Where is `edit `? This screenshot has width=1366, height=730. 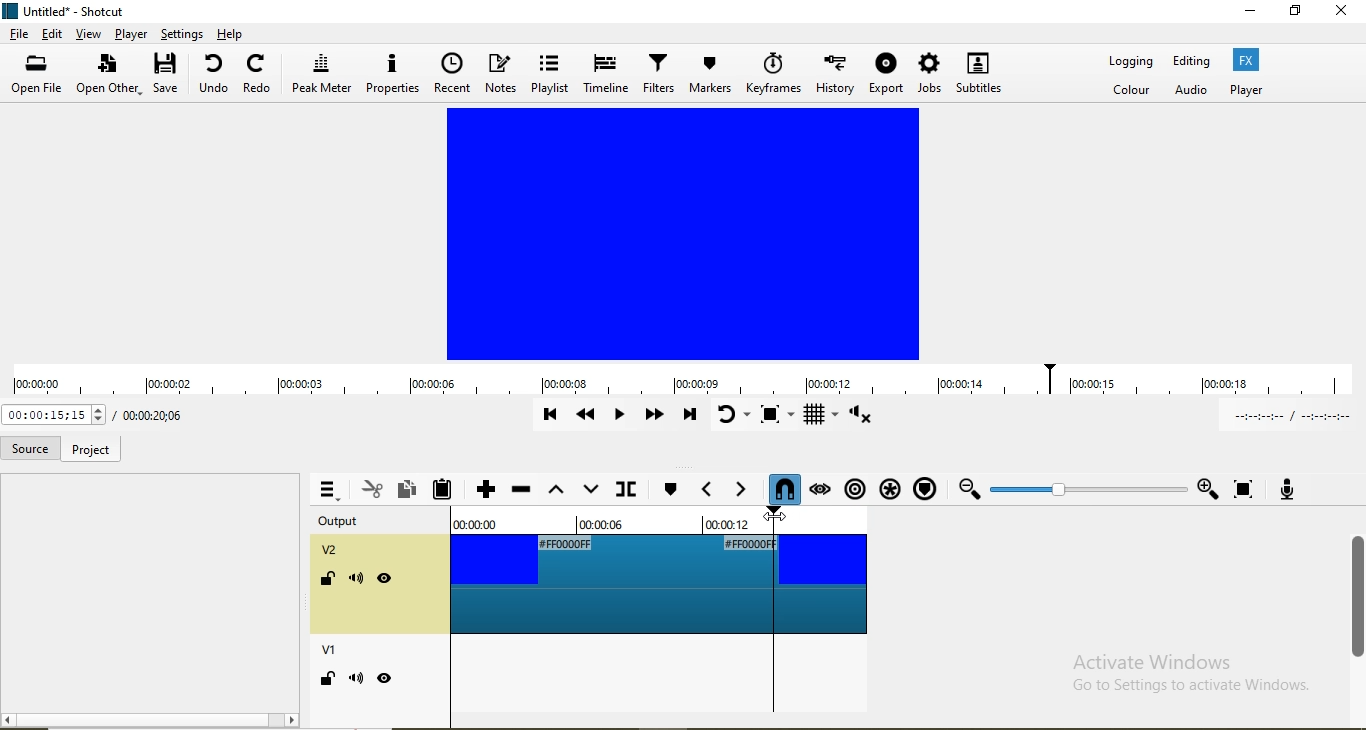
edit  is located at coordinates (53, 34).